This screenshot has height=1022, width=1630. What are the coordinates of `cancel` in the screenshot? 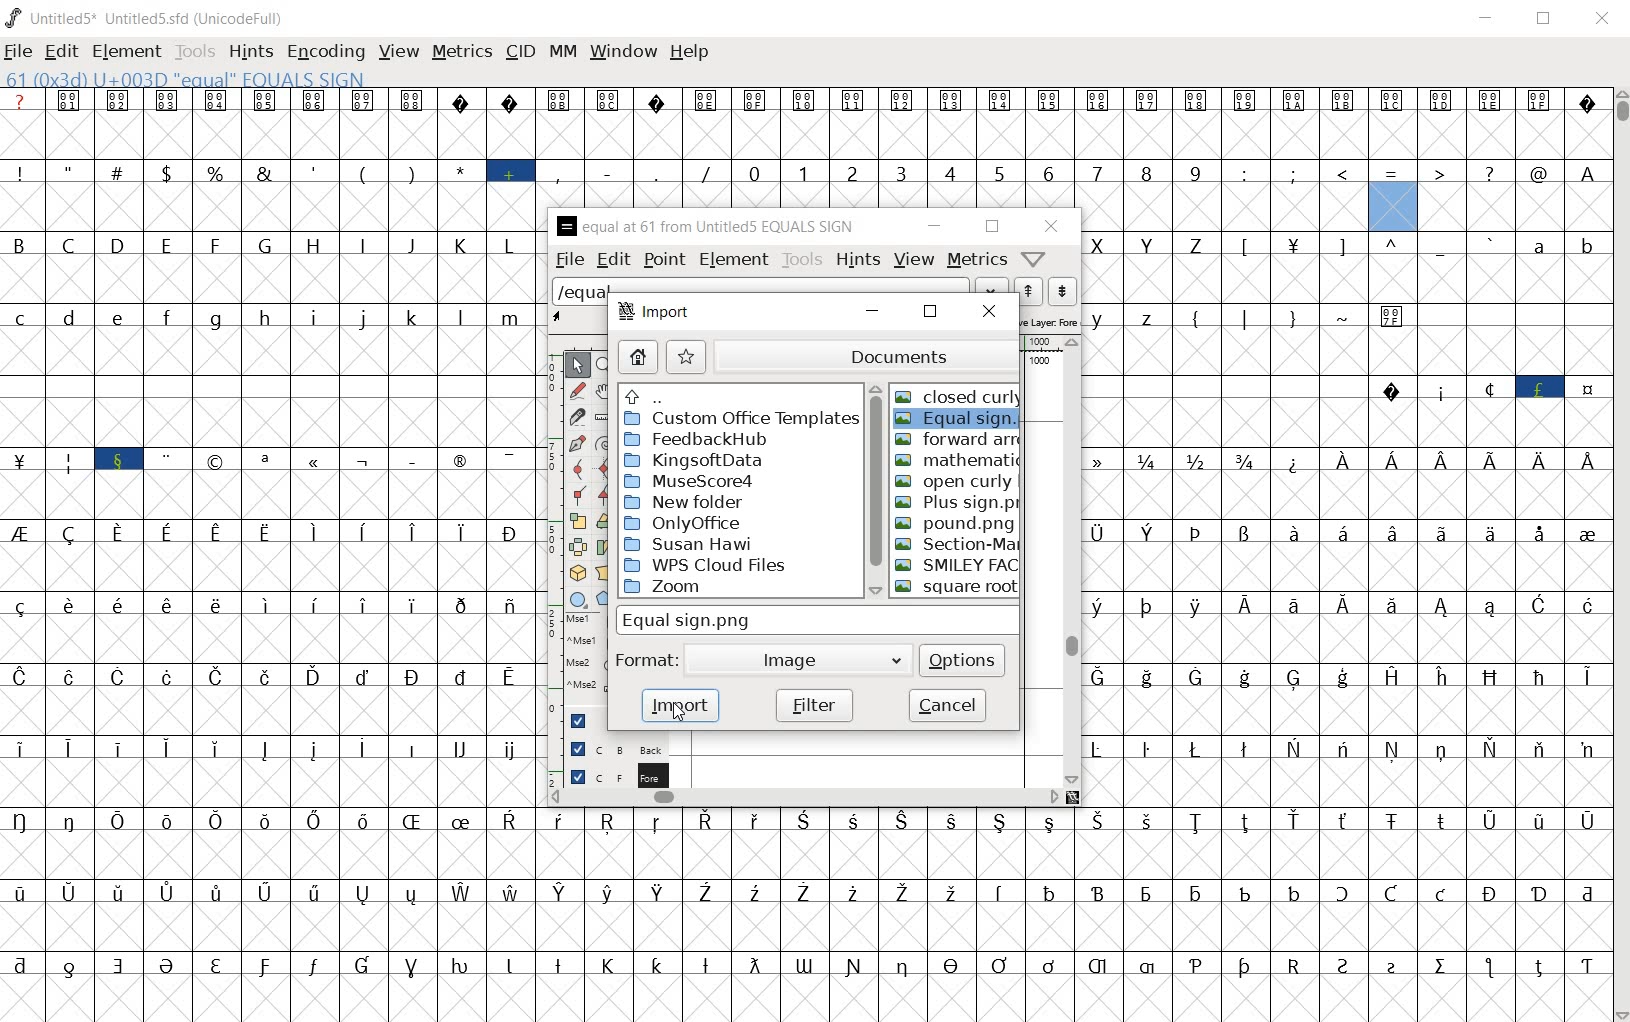 It's located at (948, 705).